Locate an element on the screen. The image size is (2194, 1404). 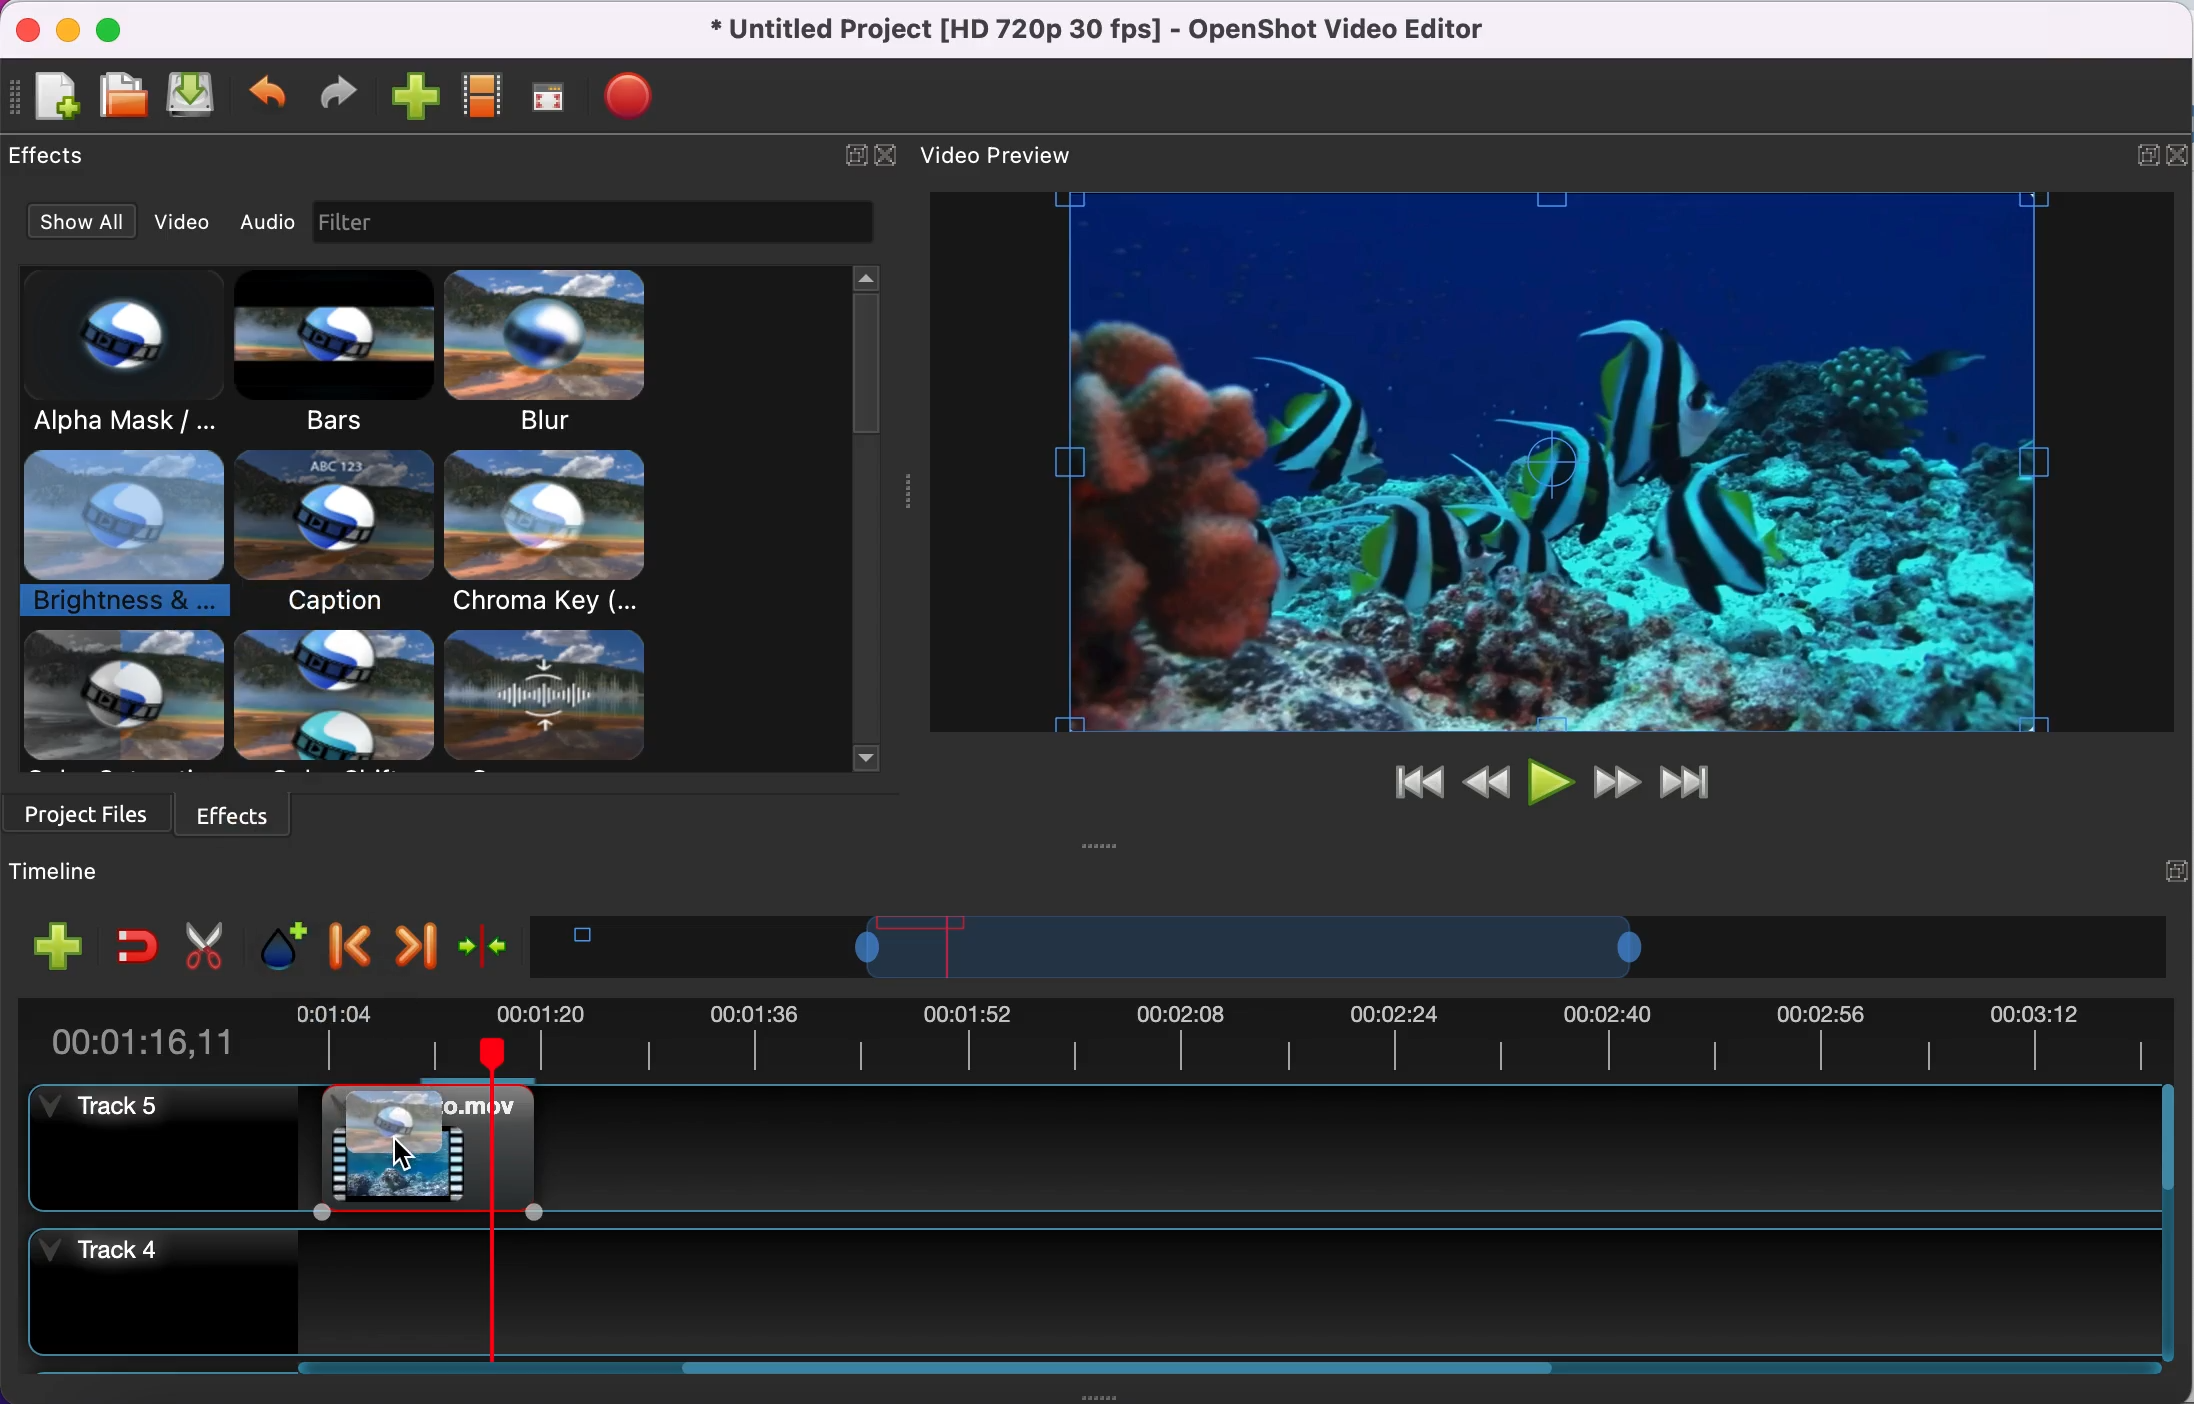
jump to end is located at coordinates (1688, 783).